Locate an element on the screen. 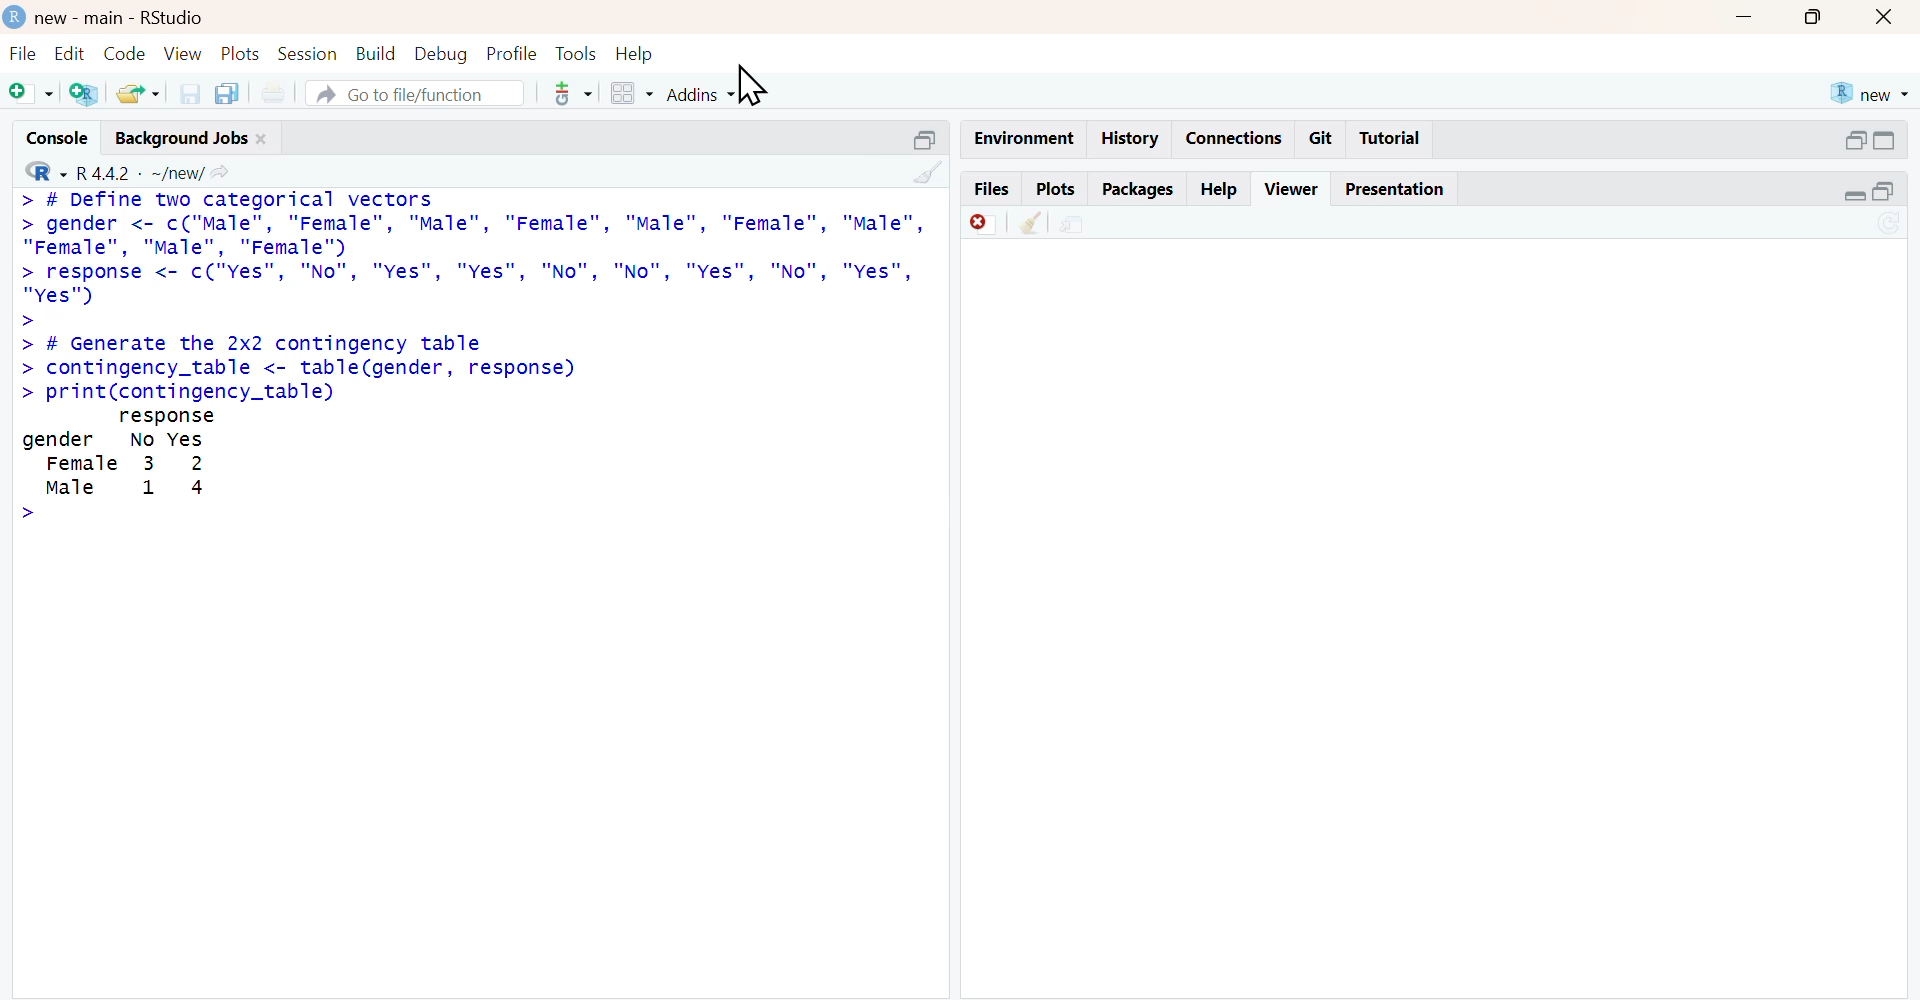 The height and width of the screenshot is (1000, 1920). history is located at coordinates (1132, 137).